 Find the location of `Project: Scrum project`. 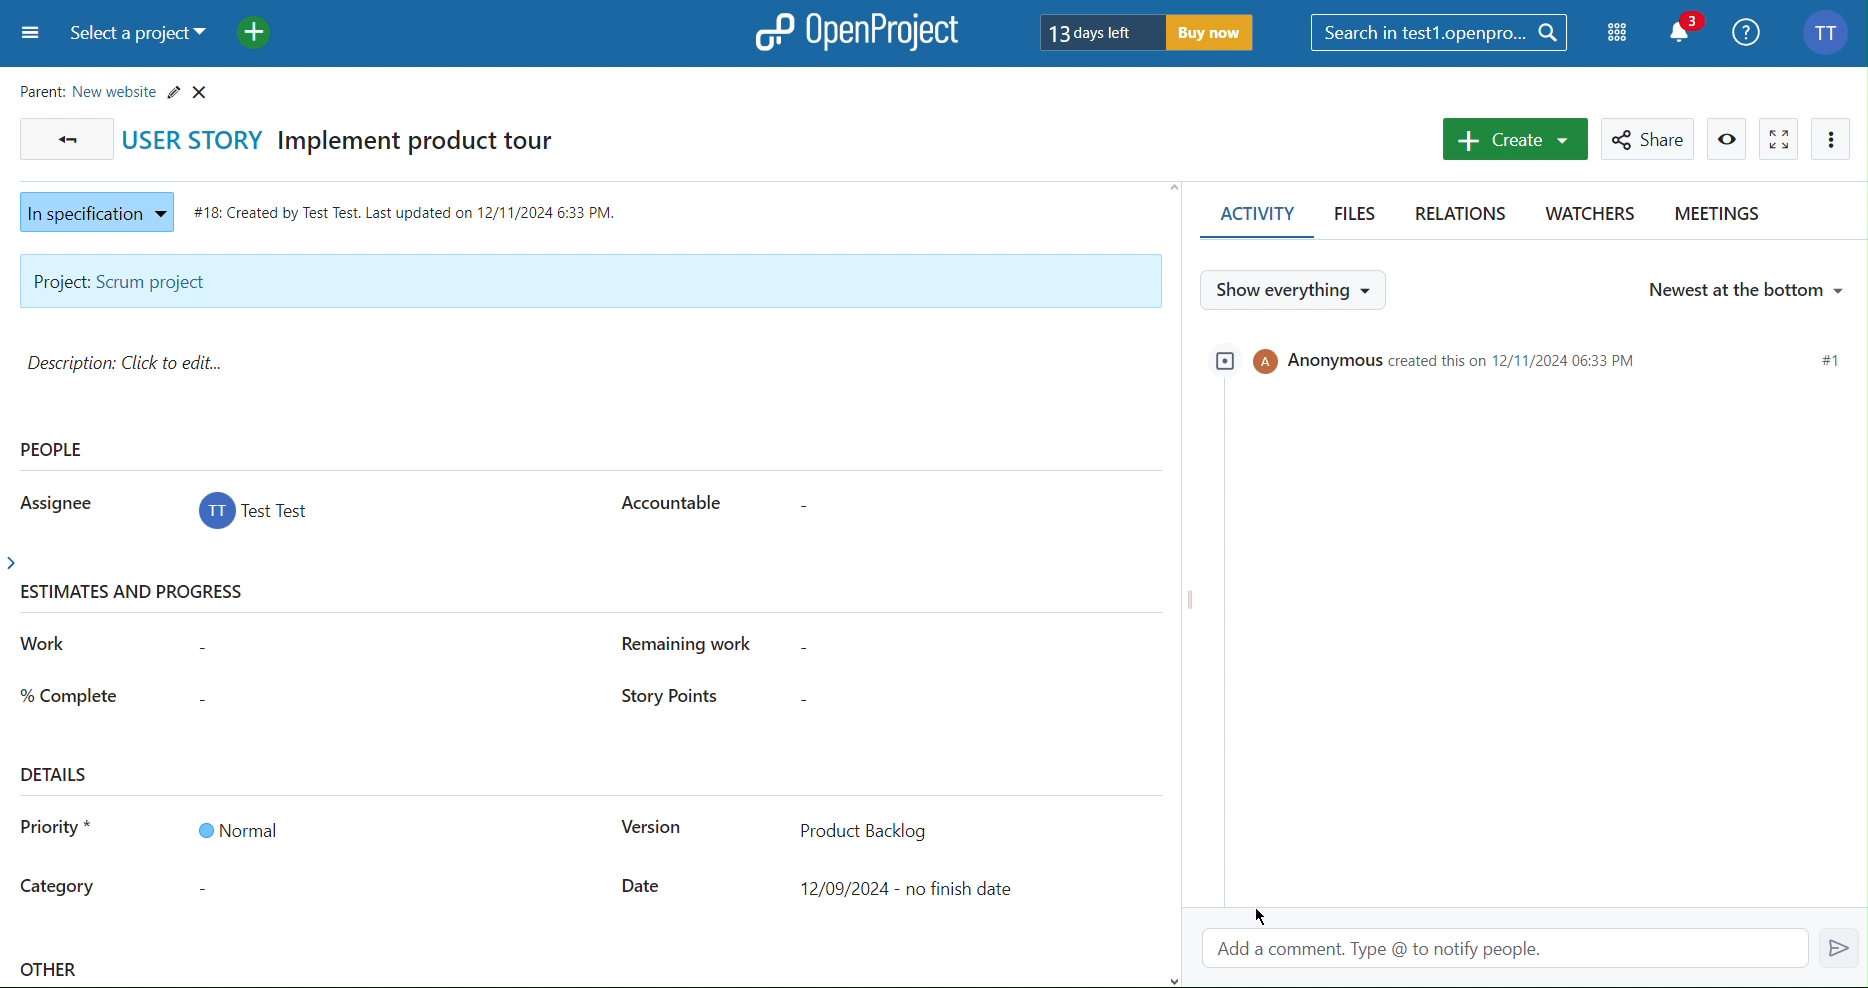

Project: Scrum project is located at coordinates (588, 282).